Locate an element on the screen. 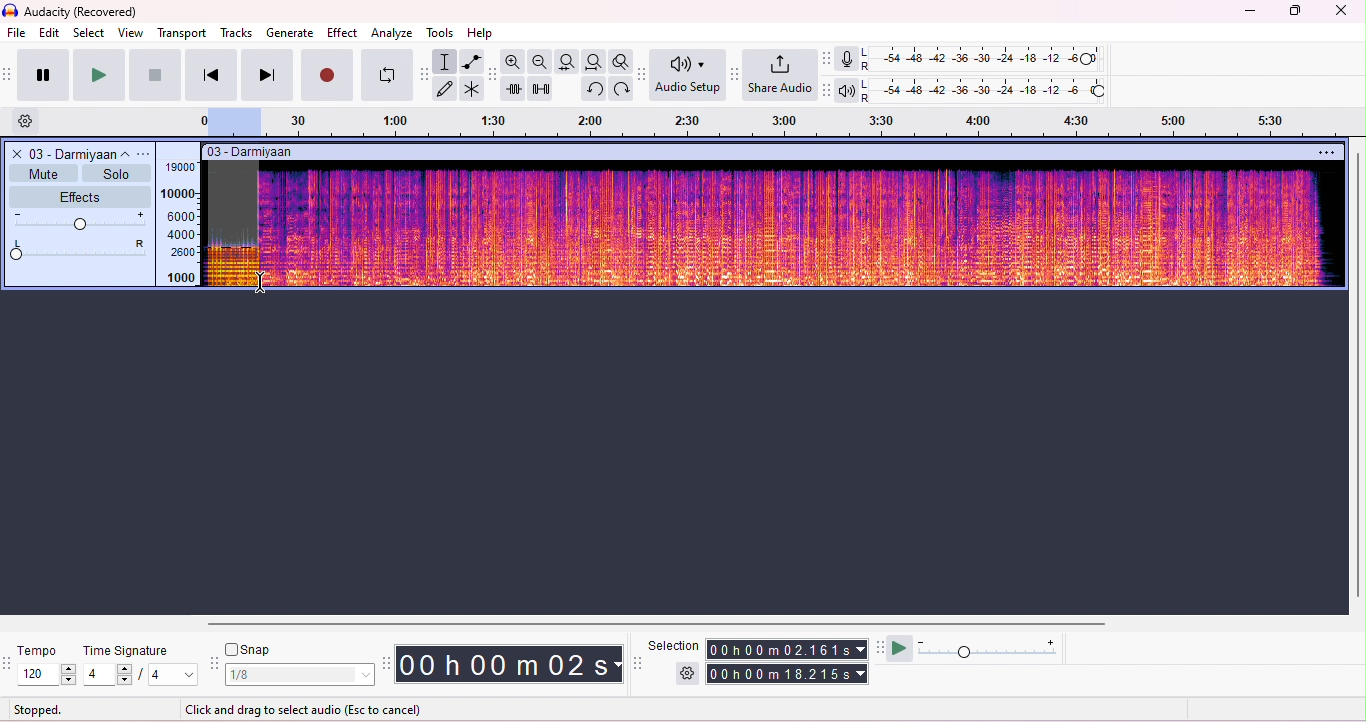 The height and width of the screenshot is (722, 1366). edit is located at coordinates (50, 34).